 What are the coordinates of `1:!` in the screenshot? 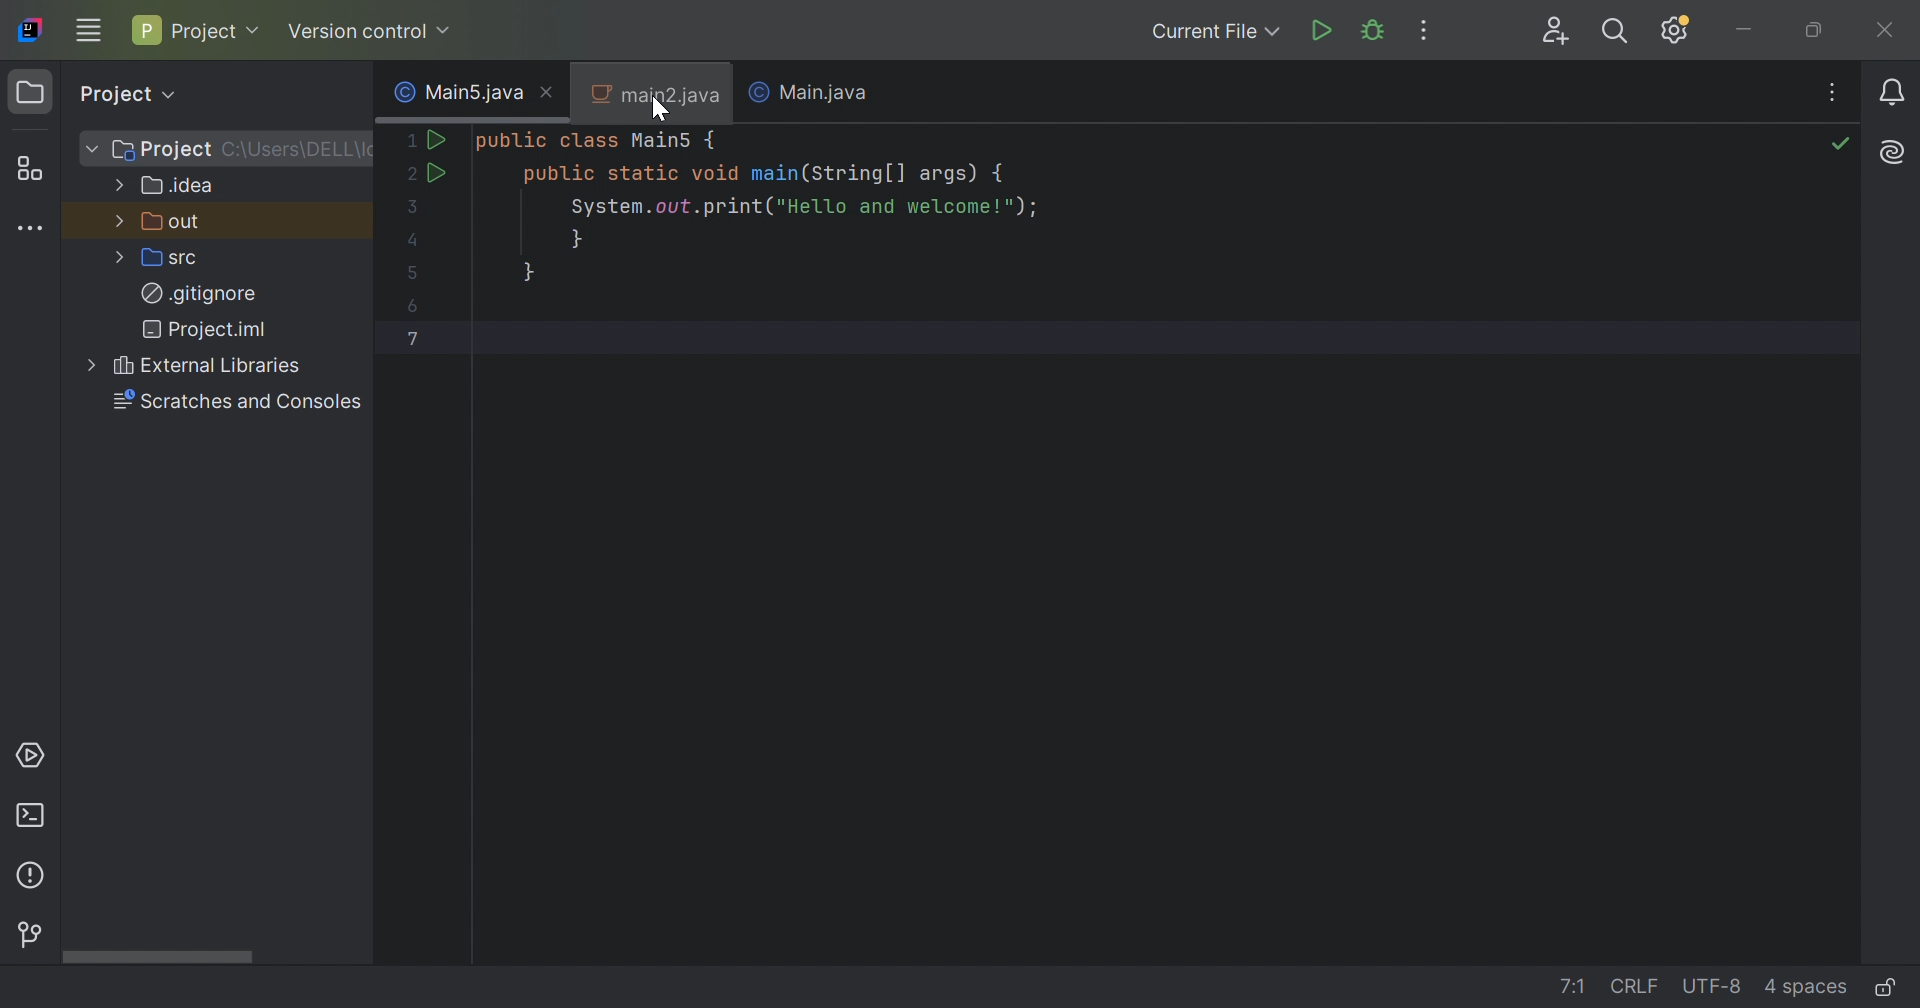 It's located at (1581, 990).